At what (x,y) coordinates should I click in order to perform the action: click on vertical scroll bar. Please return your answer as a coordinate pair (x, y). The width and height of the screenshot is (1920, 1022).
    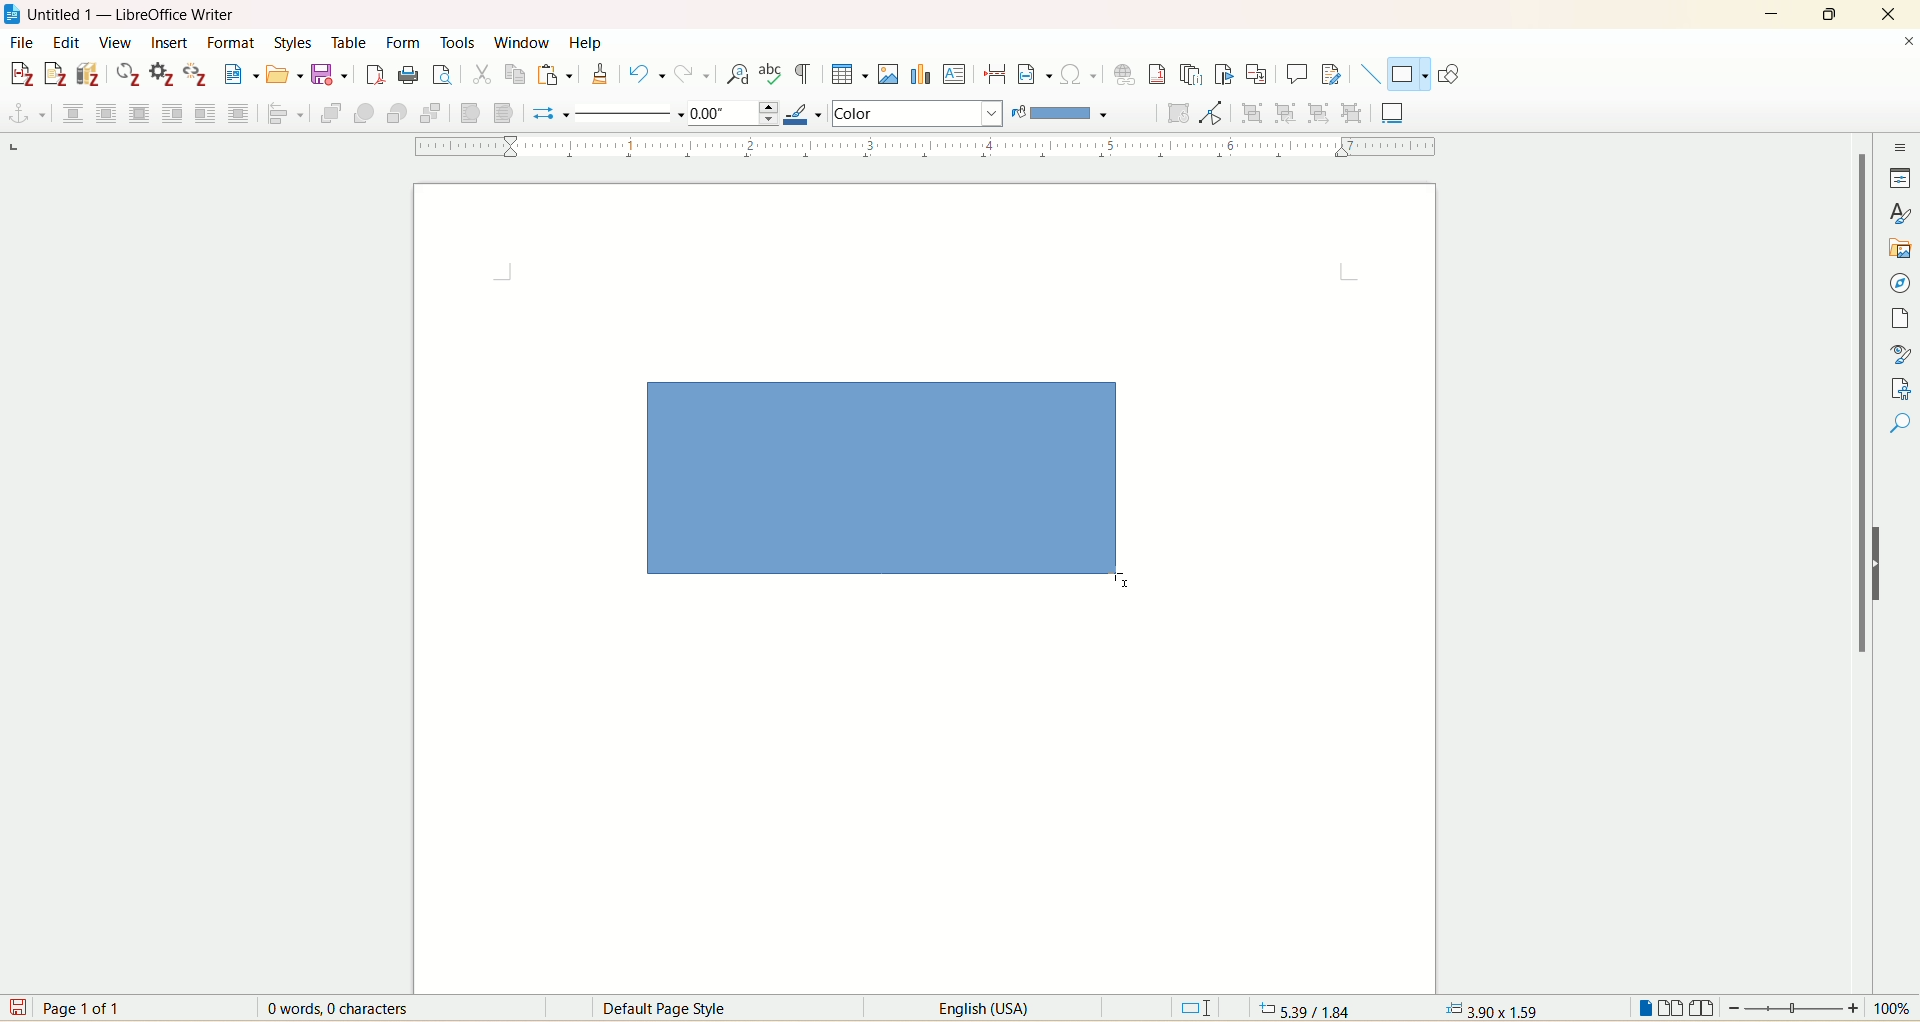
    Looking at the image, I should click on (1858, 548).